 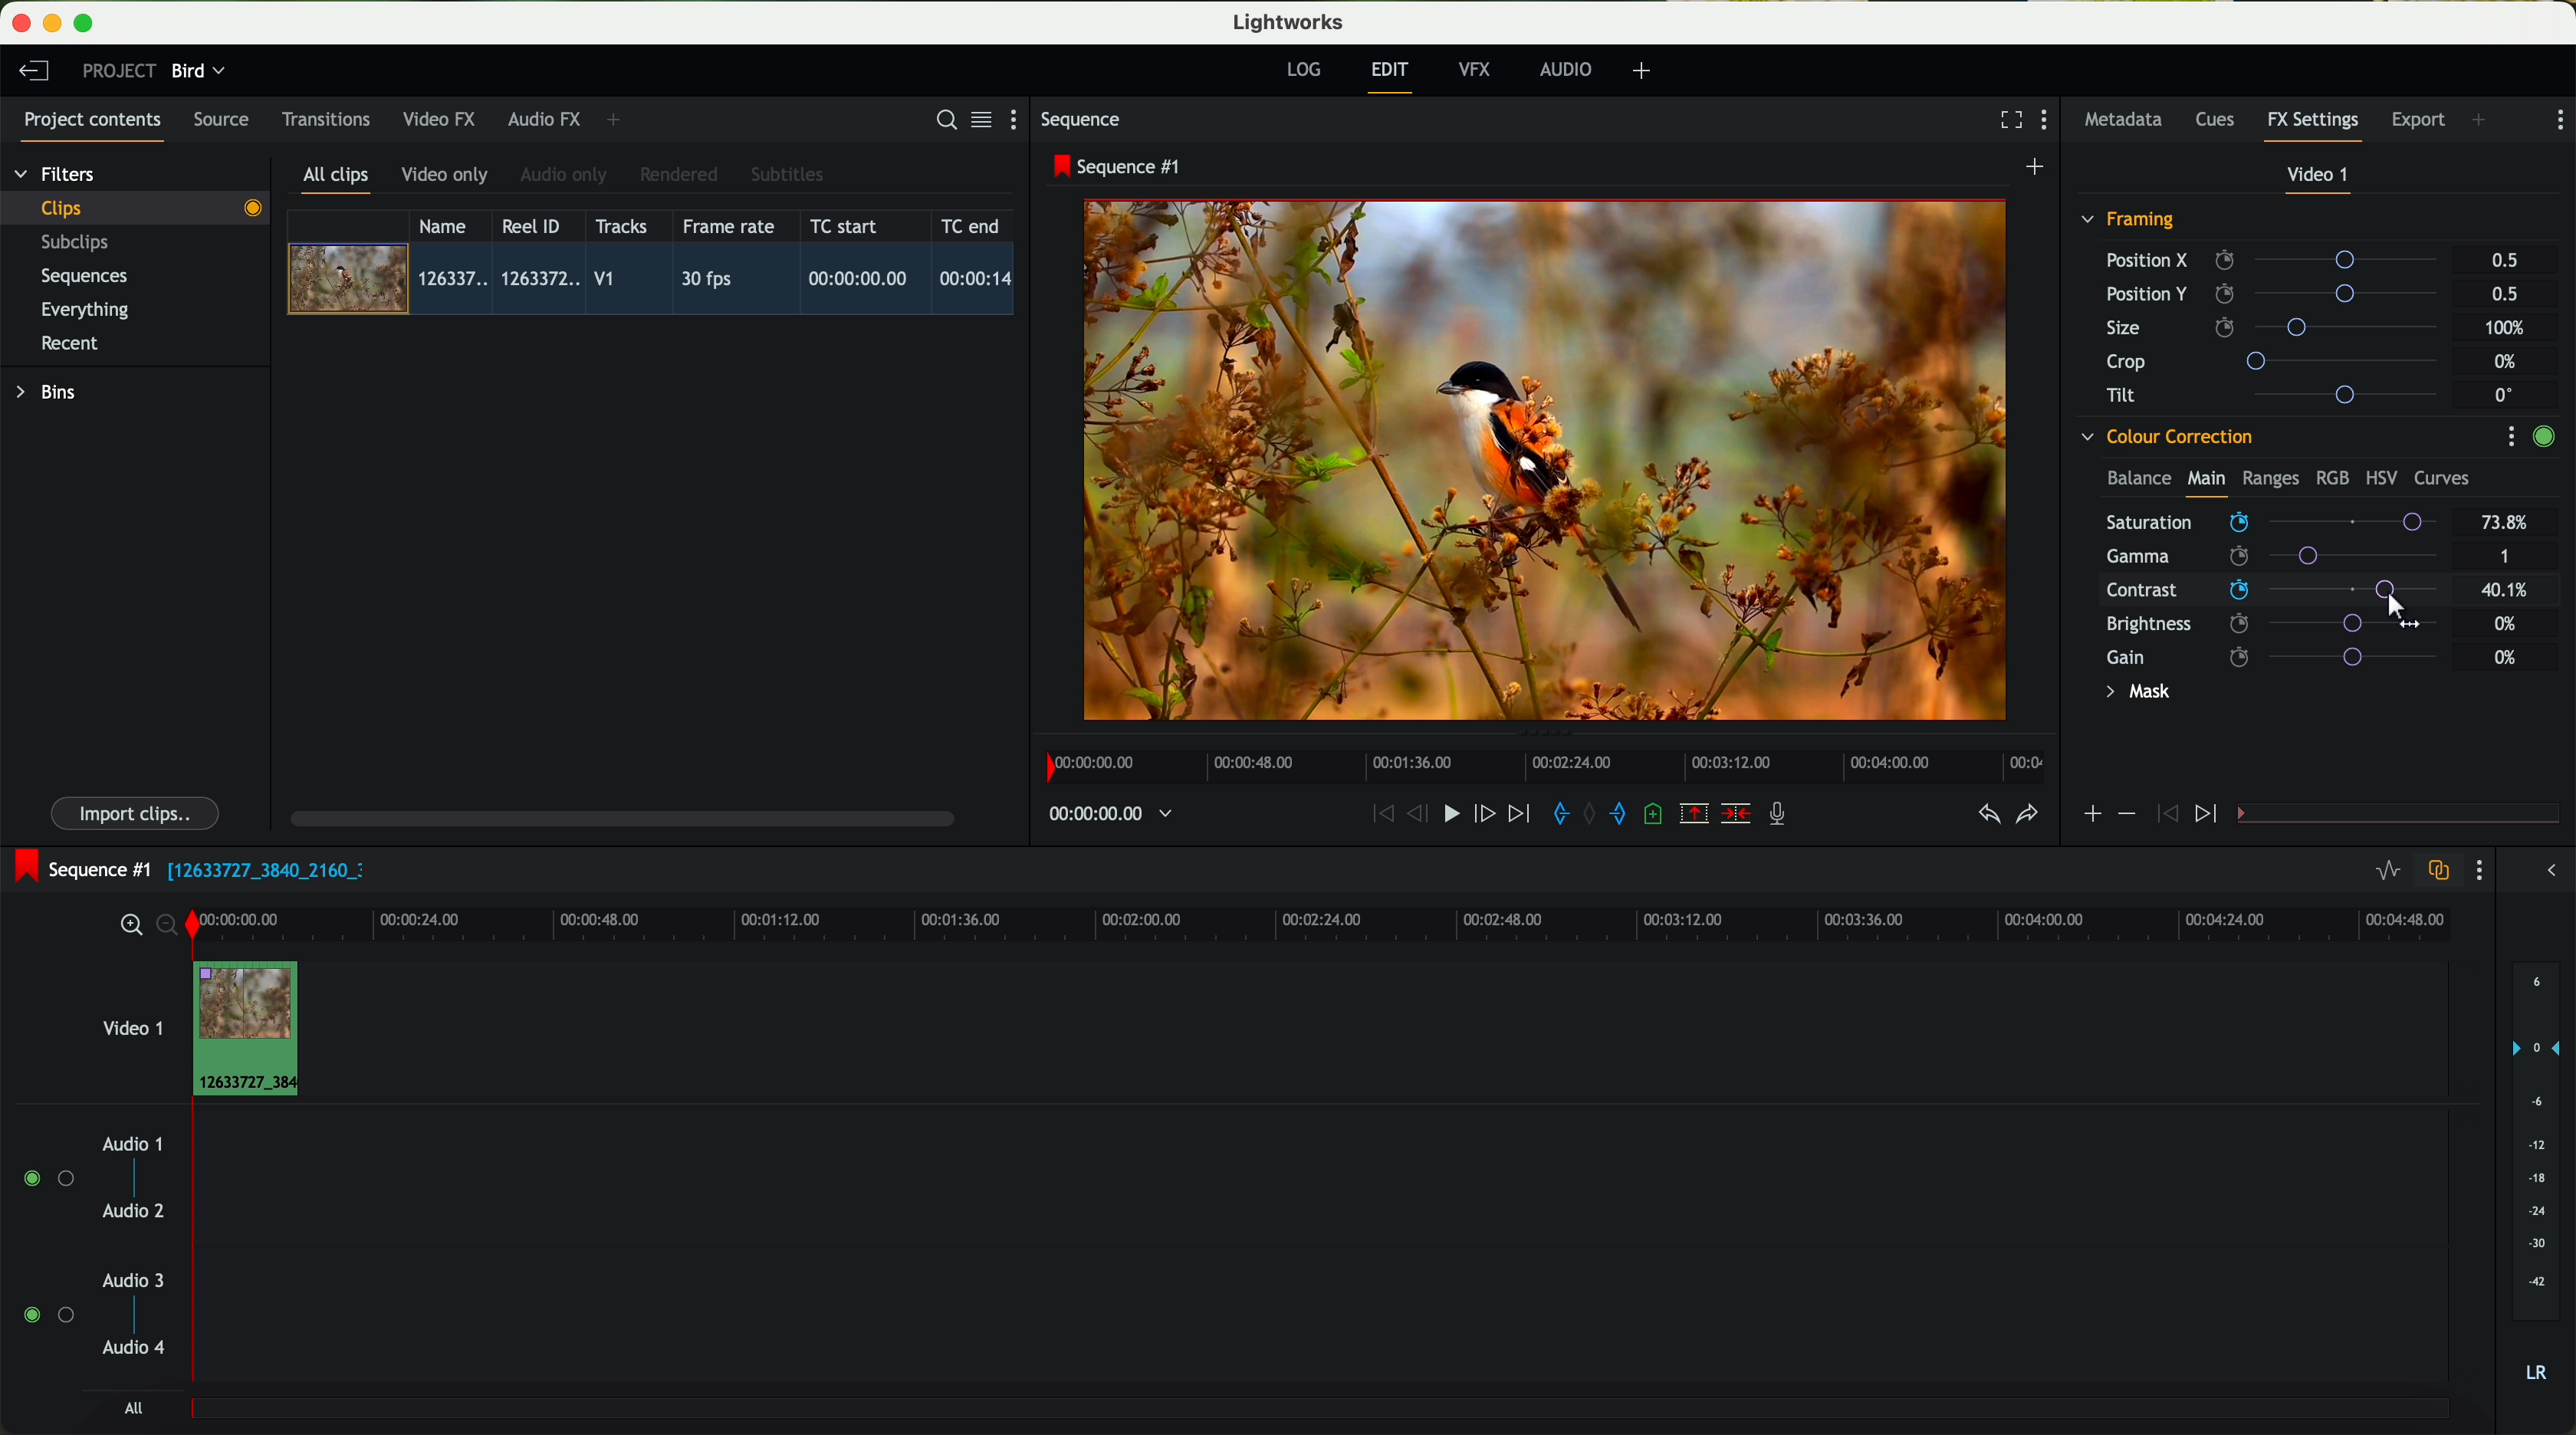 What do you see at coordinates (2280, 360) in the screenshot?
I see `crop` at bounding box center [2280, 360].